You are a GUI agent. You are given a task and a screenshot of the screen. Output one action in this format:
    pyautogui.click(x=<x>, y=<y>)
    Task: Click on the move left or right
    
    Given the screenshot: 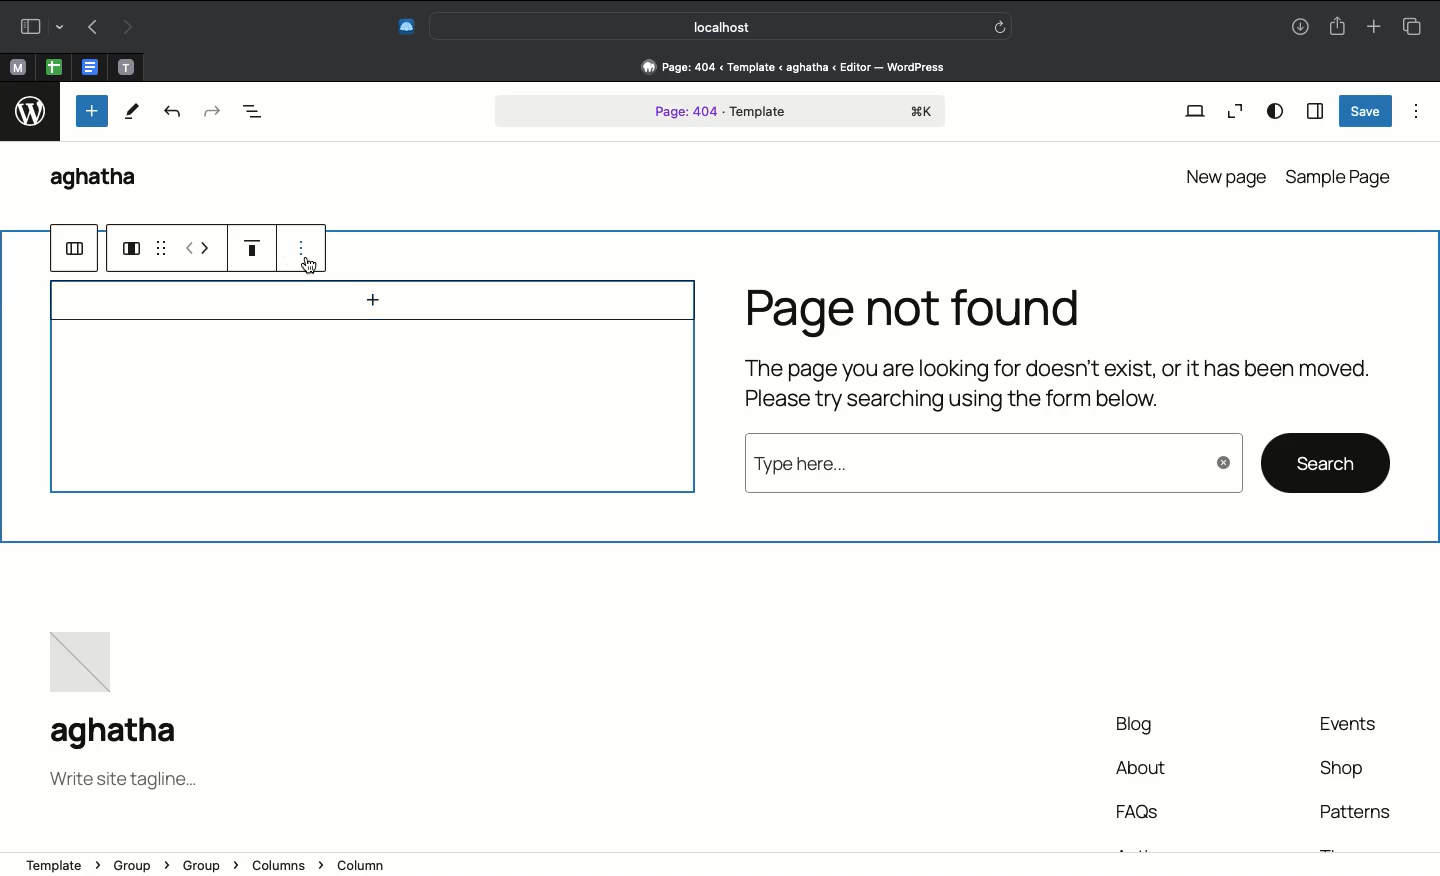 What is the action you would take?
    pyautogui.click(x=198, y=247)
    